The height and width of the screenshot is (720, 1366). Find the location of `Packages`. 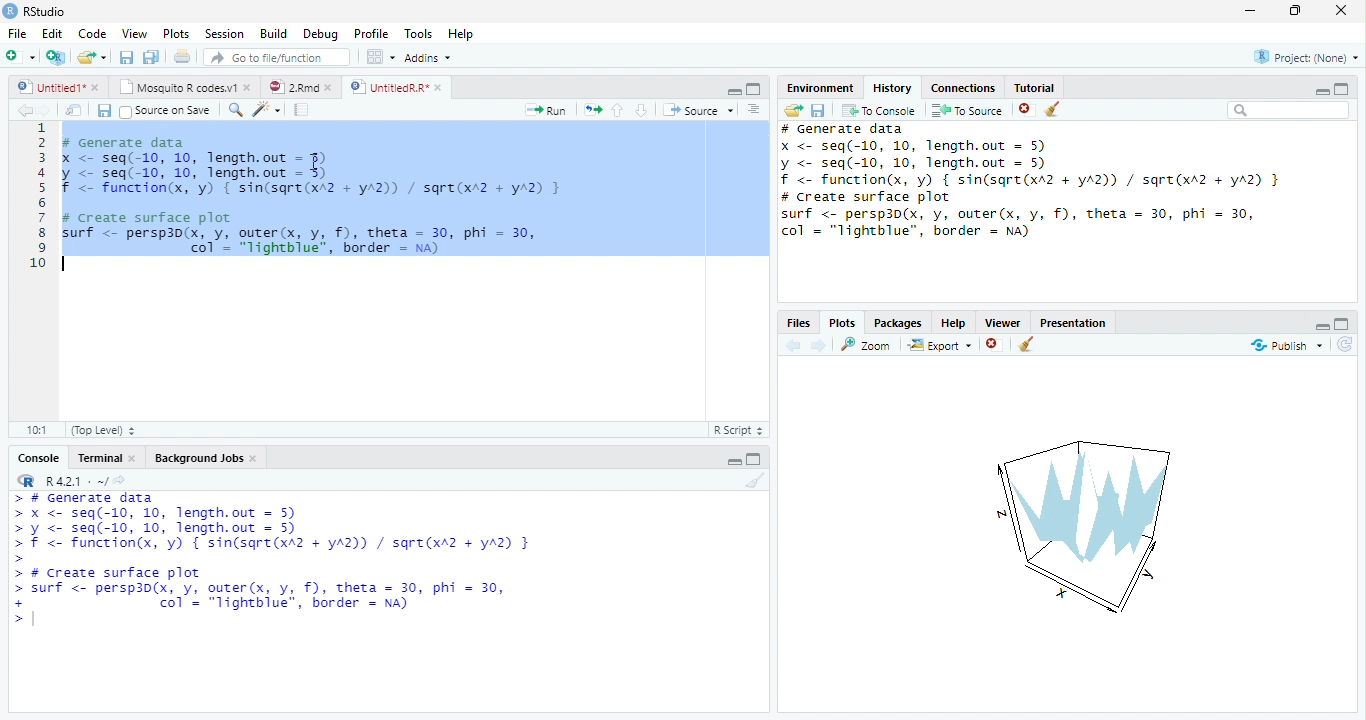

Packages is located at coordinates (898, 322).